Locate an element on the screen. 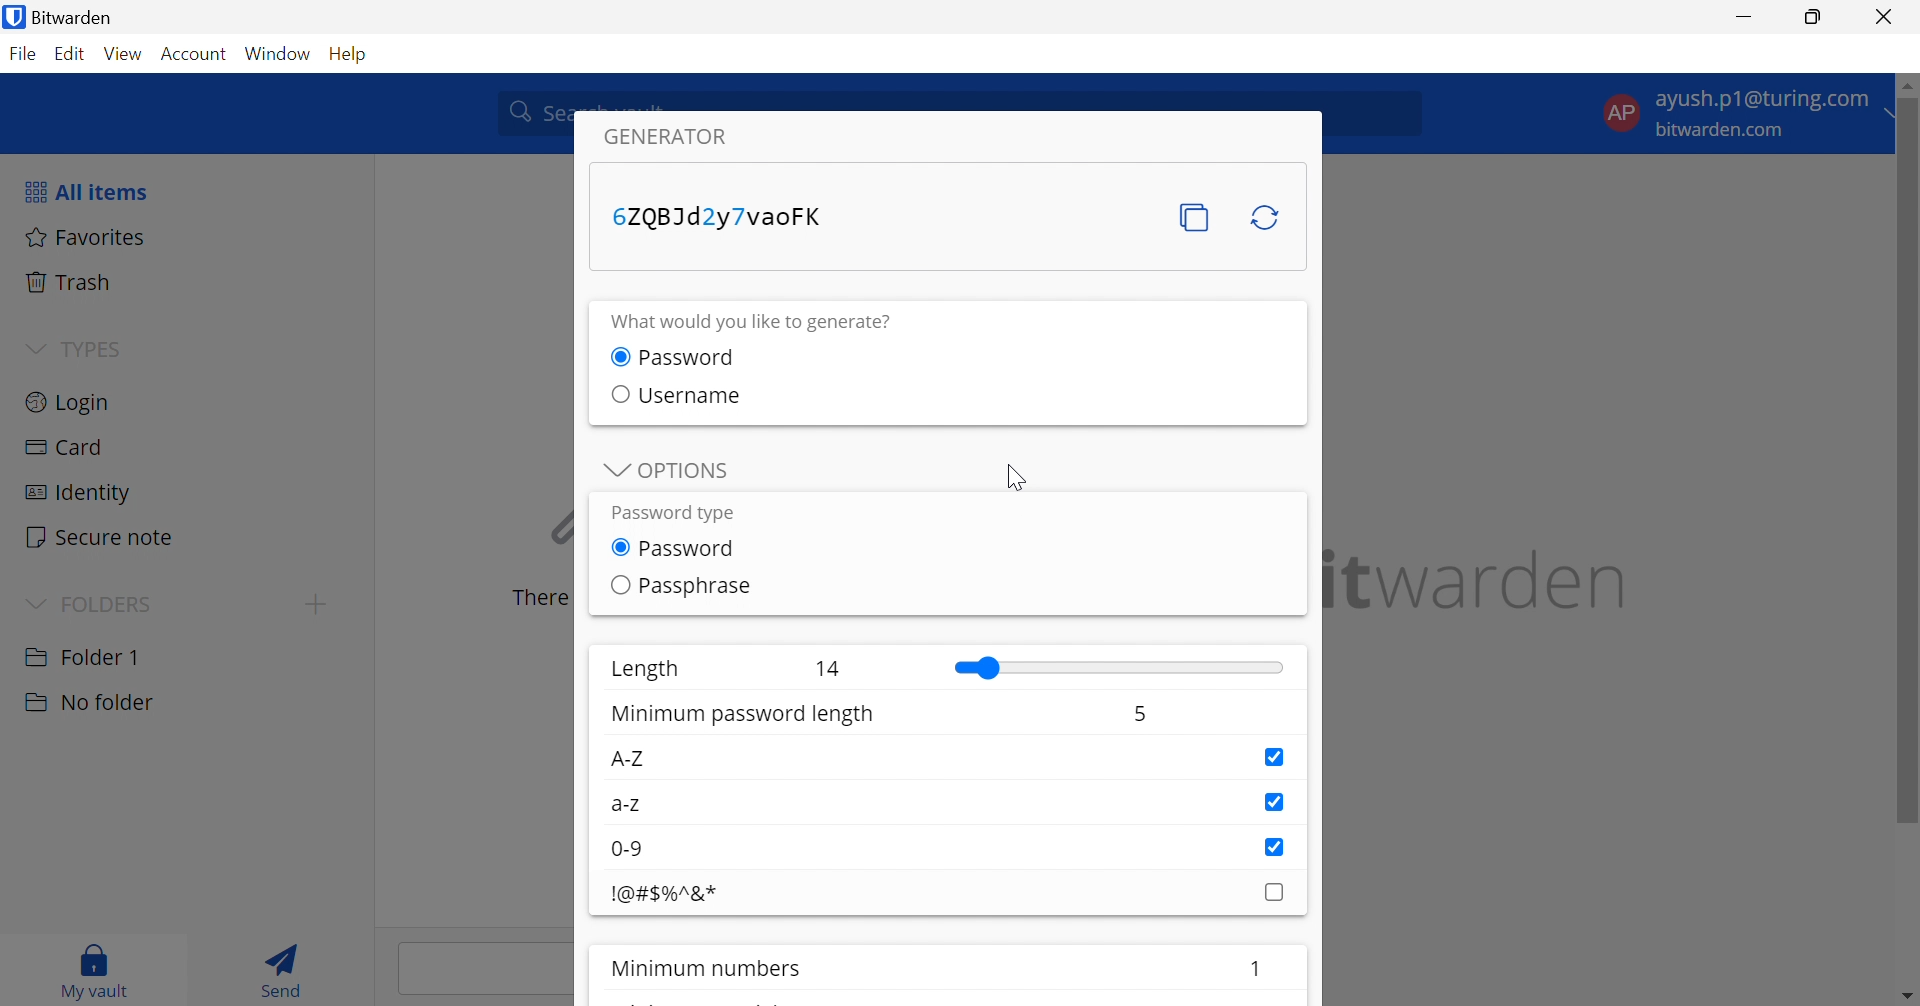 The image size is (1920, 1006). Add folder is located at coordinates (321, 603).